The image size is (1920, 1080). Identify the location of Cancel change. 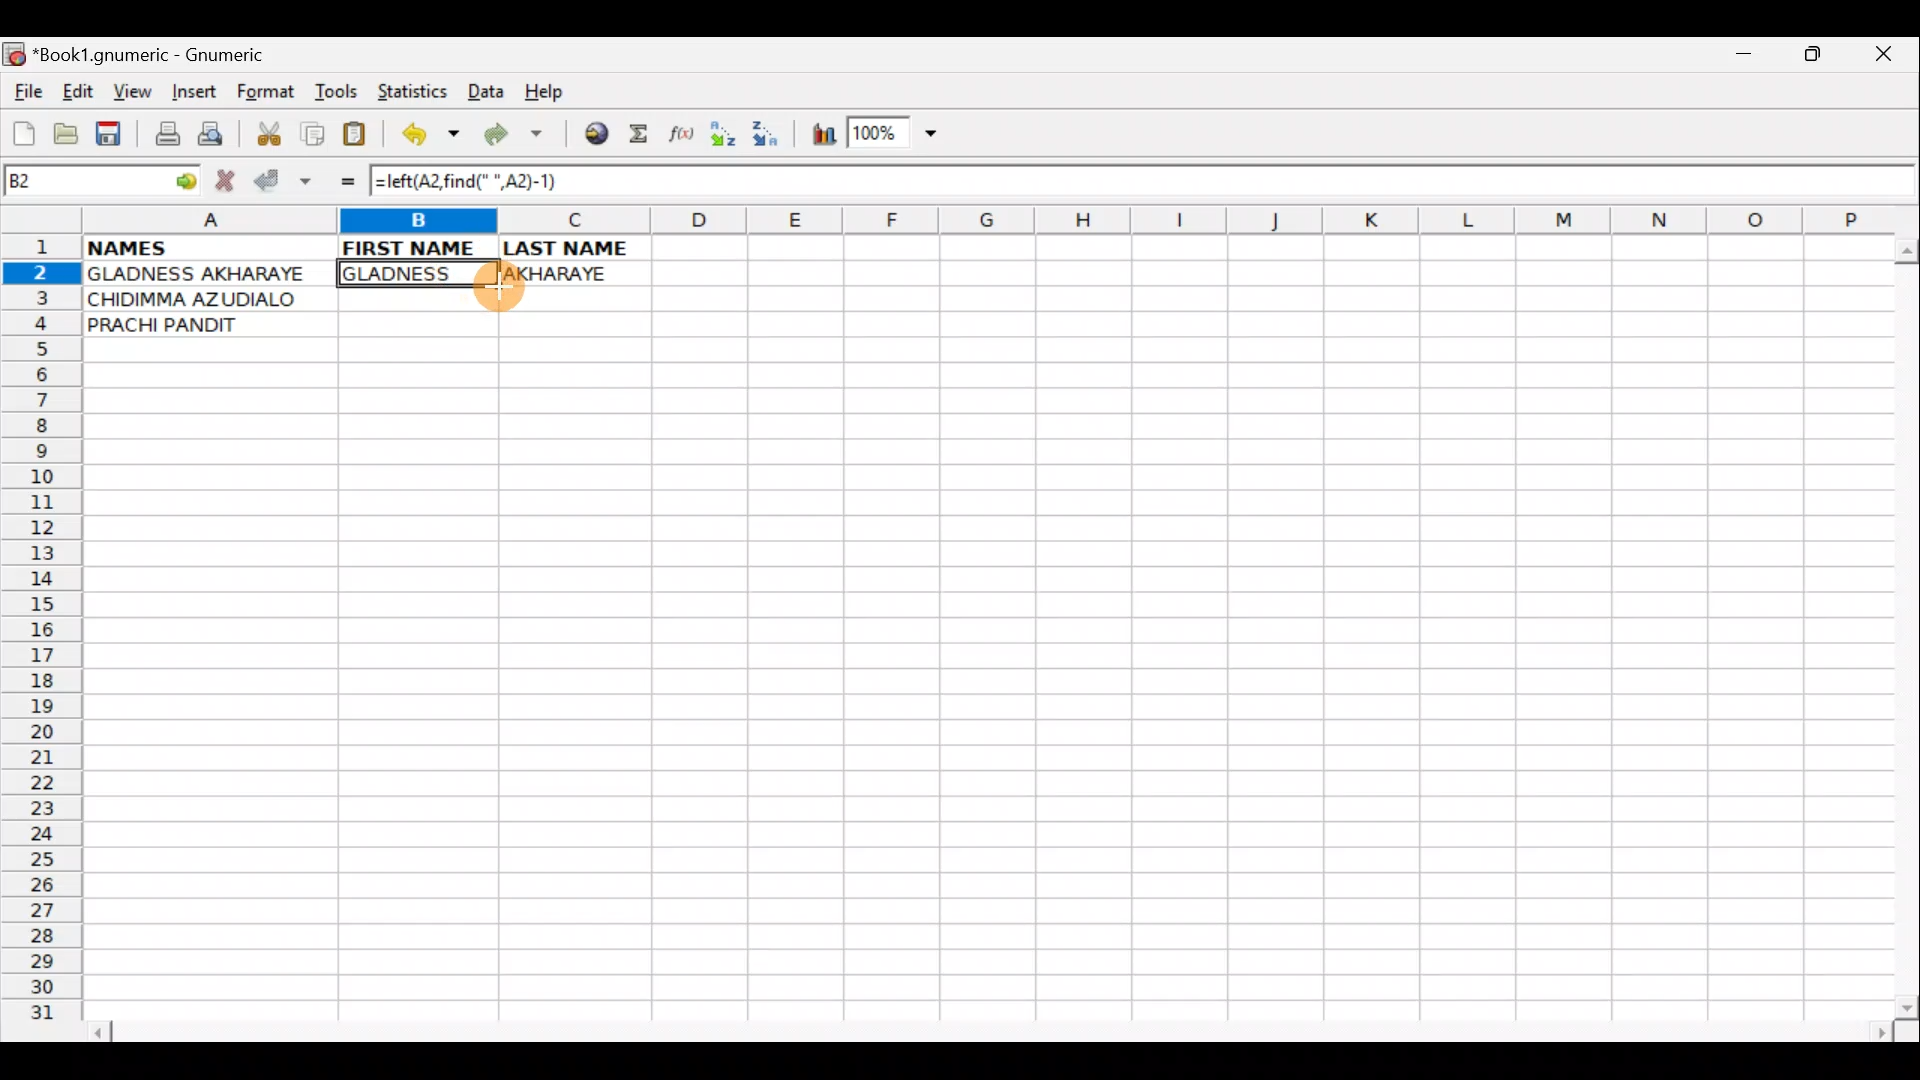
(230, 177).